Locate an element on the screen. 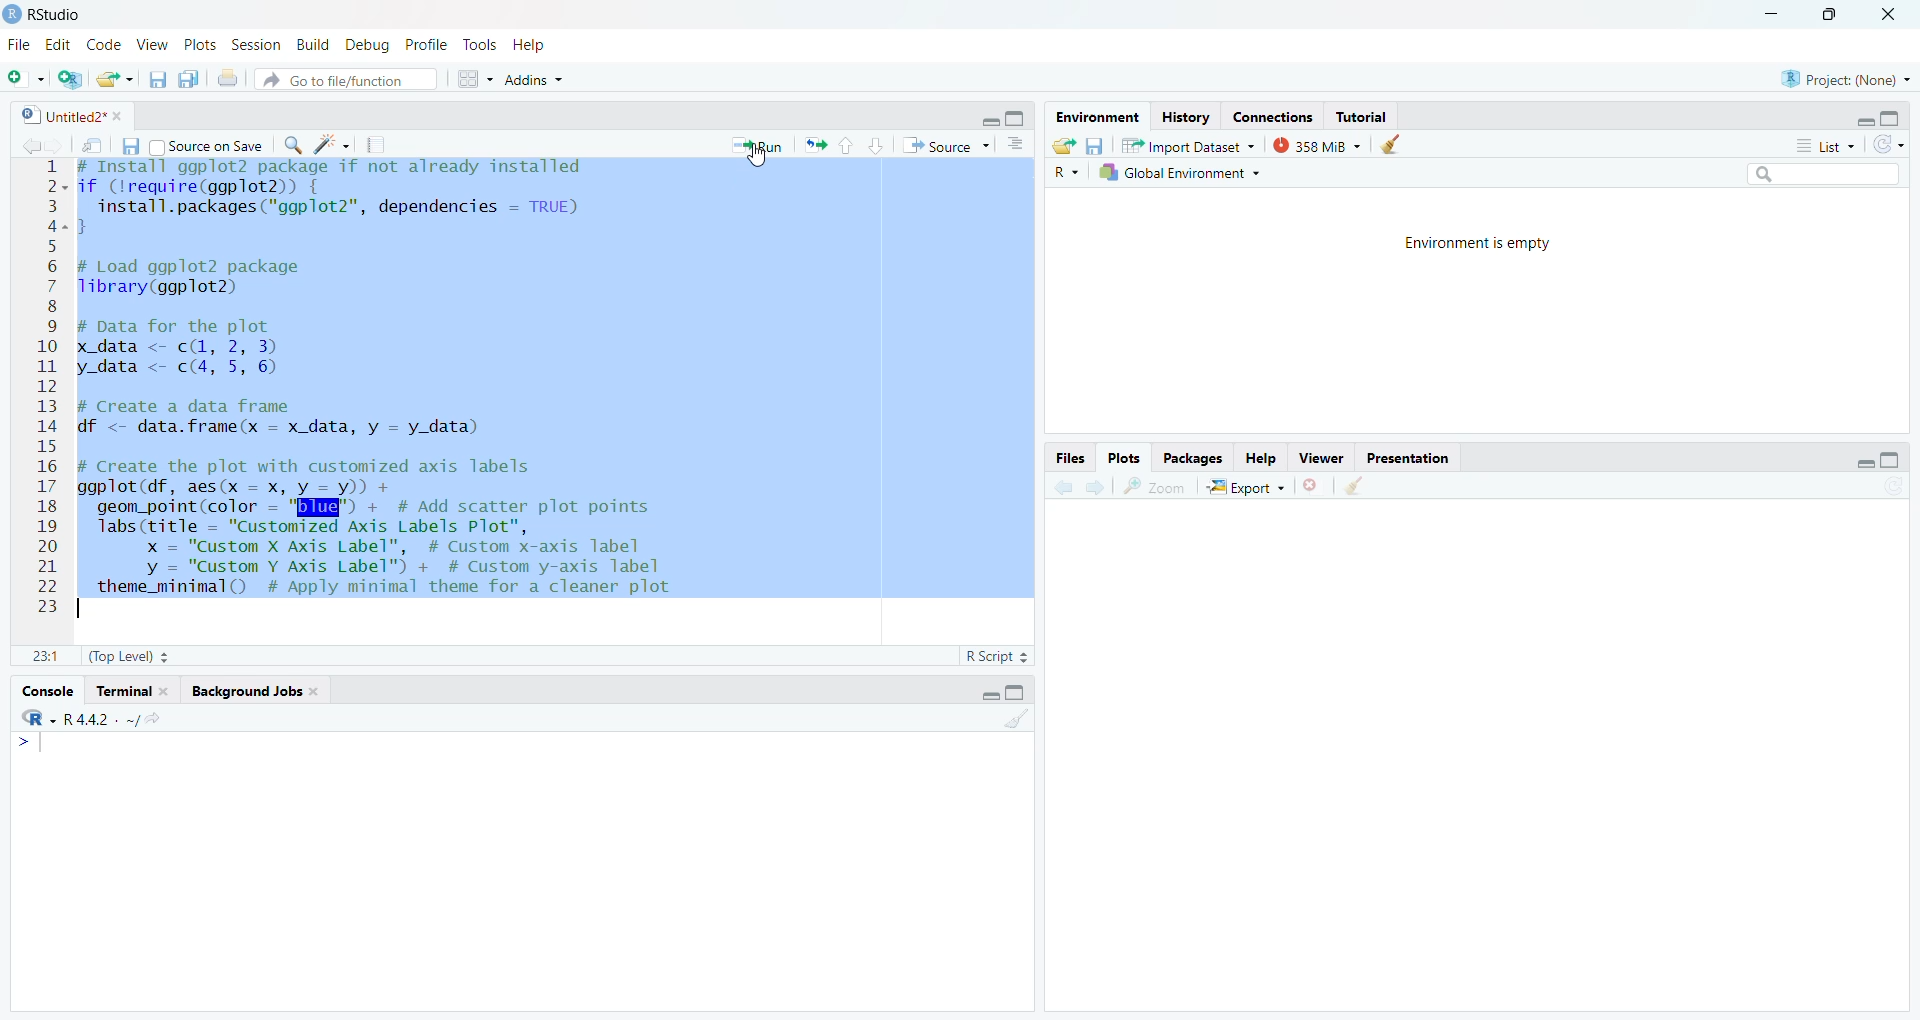  Project: (None) is located at coordinates (1844, 79).